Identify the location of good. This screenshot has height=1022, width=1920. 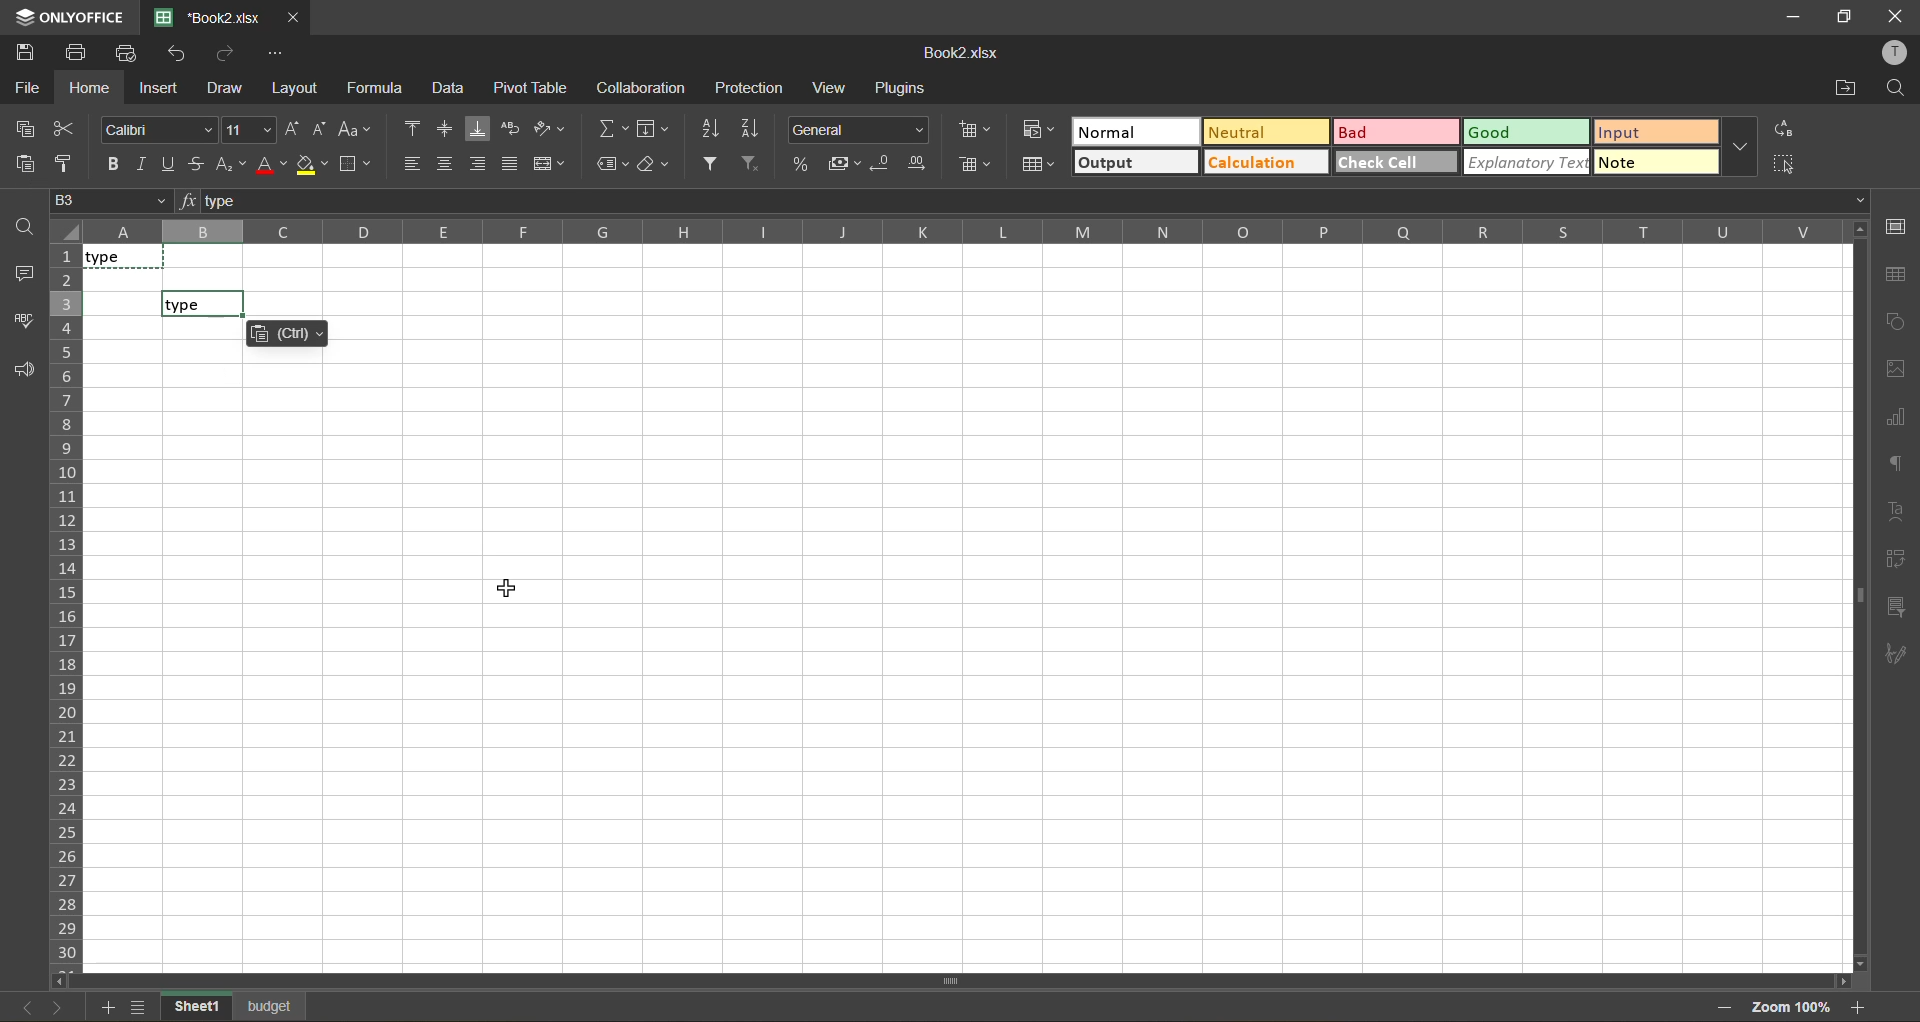
(1526, 131).